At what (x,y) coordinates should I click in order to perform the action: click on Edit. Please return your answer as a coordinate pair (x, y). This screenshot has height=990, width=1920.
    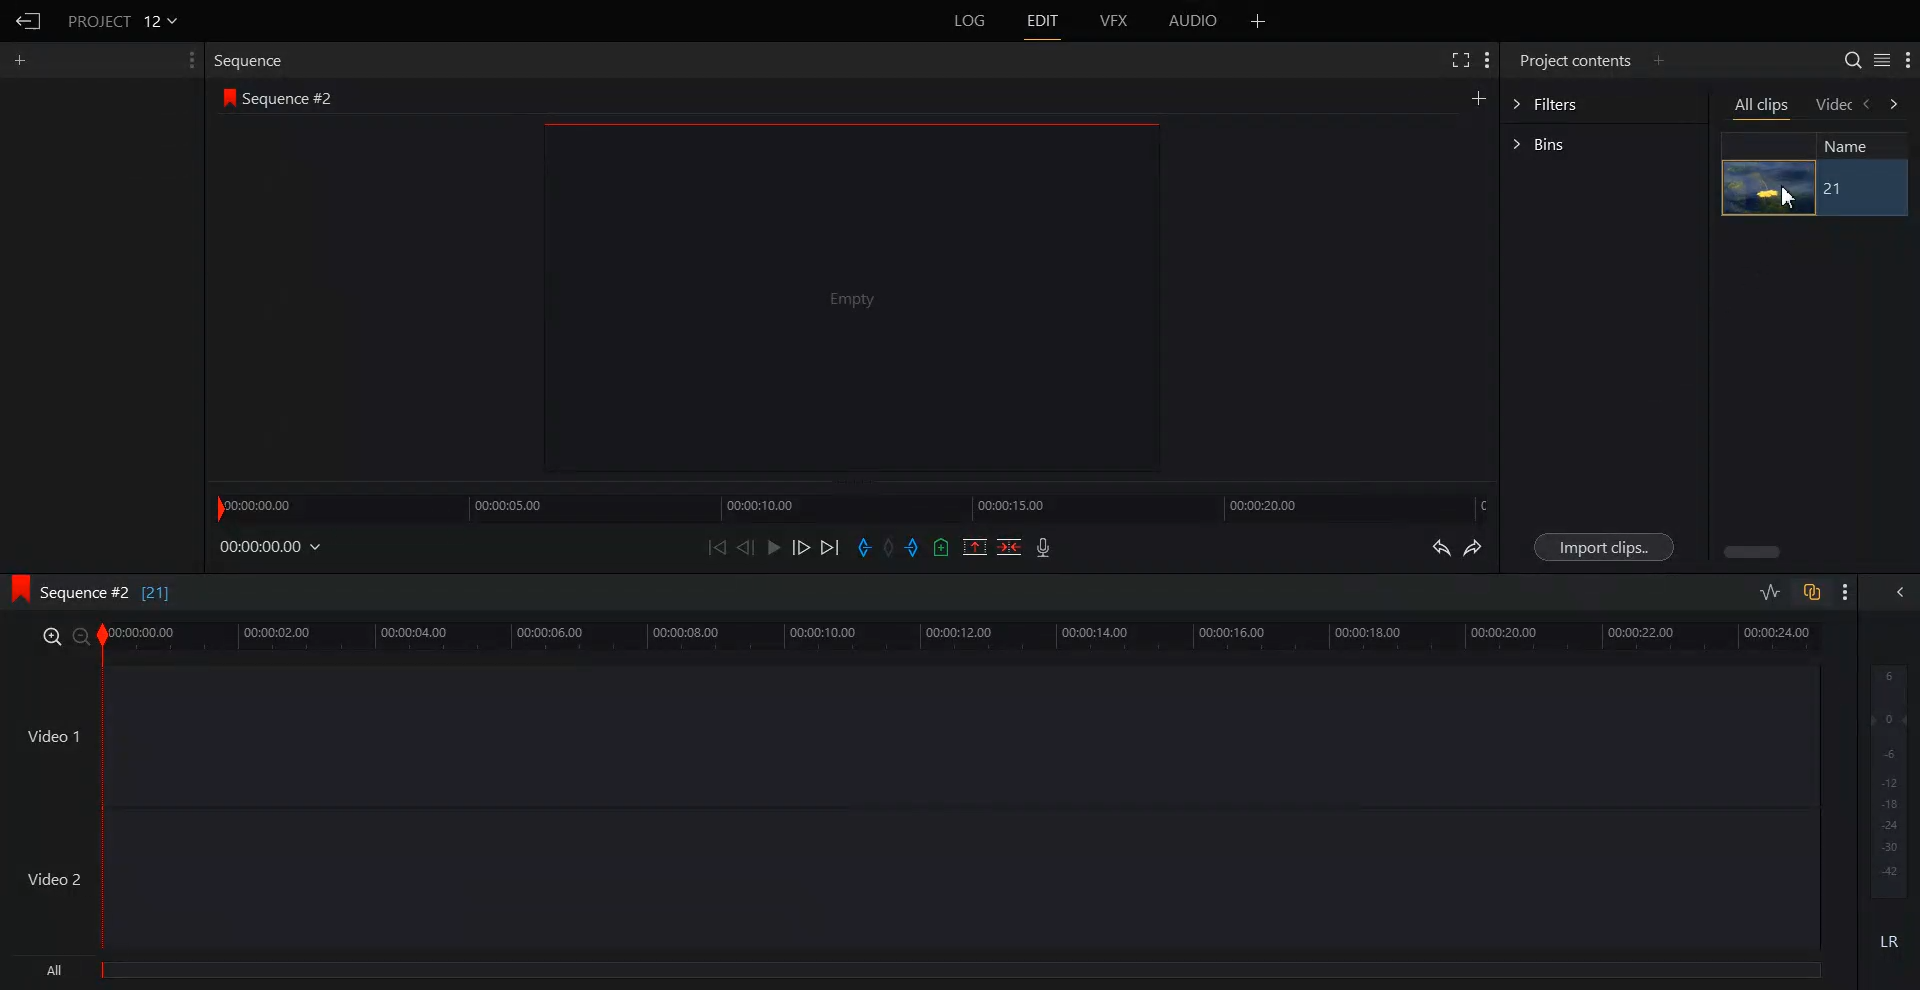
    Looking at the image, I should click on (1042, 21).